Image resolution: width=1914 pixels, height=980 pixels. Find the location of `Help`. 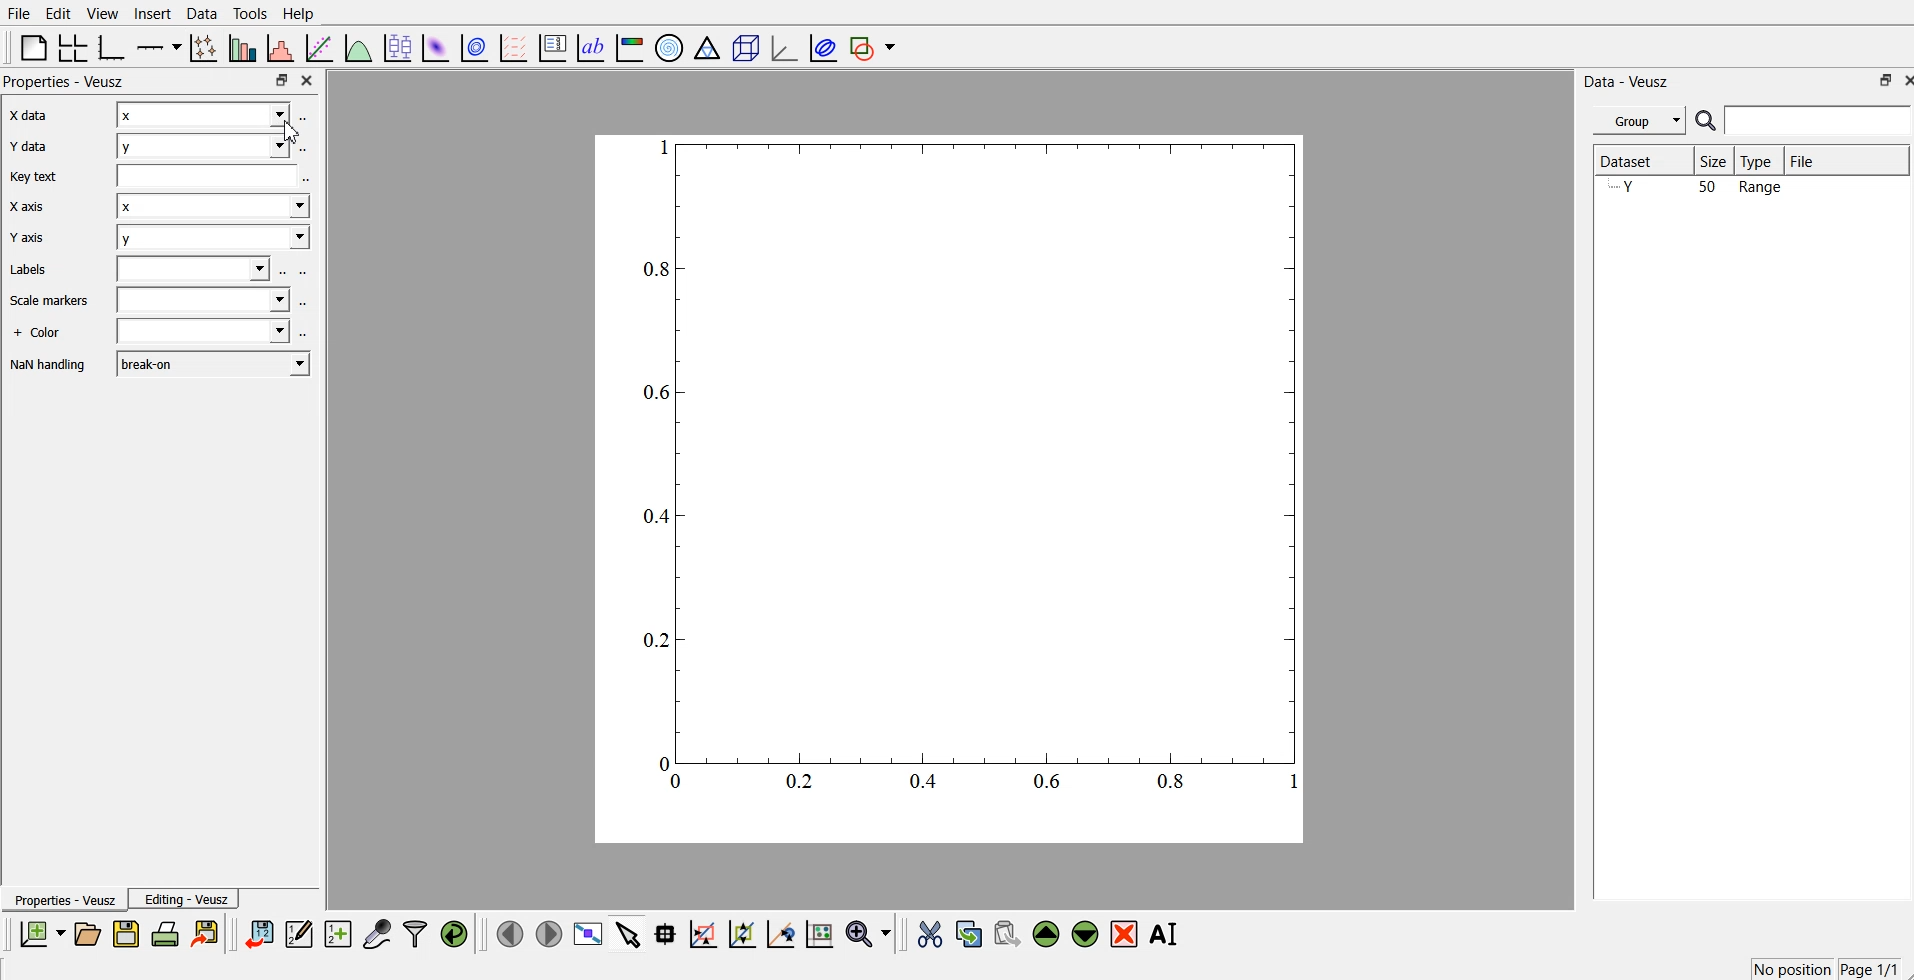

Help is located at coordinates (299, 15).